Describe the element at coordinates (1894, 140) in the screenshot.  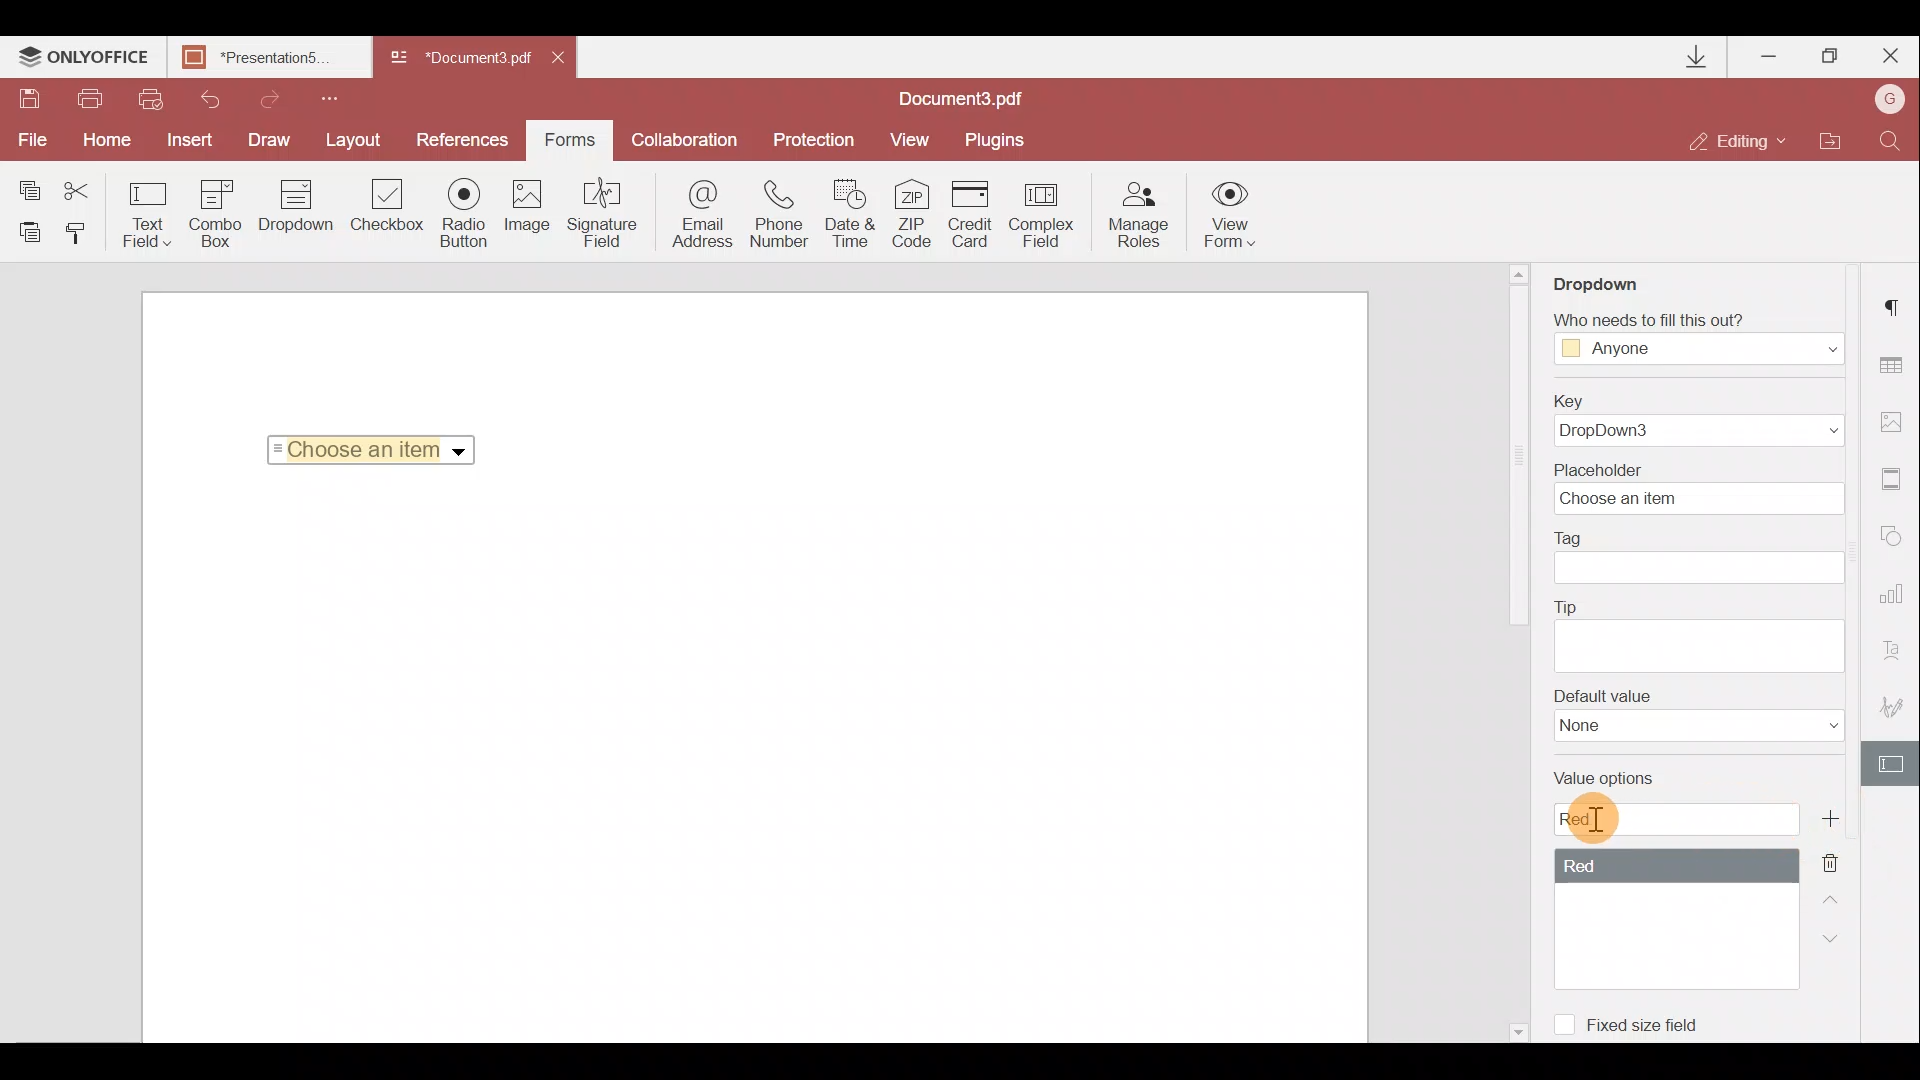
I see `Find` at that location.